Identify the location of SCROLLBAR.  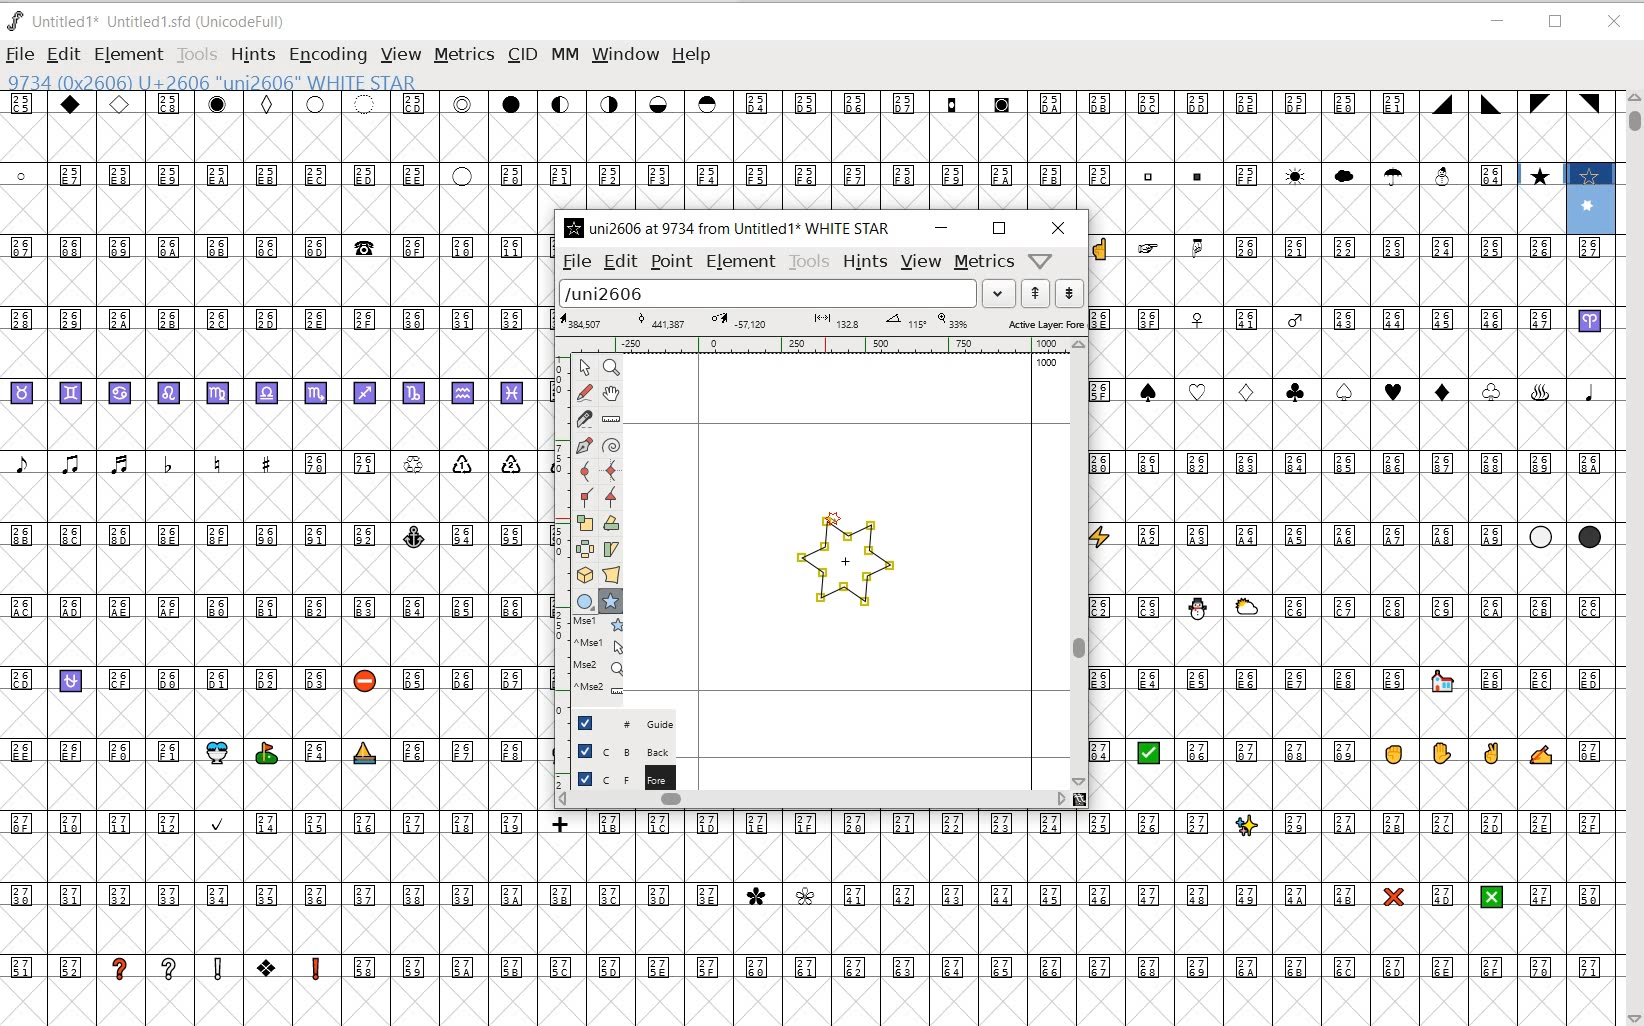
(1079, 562).